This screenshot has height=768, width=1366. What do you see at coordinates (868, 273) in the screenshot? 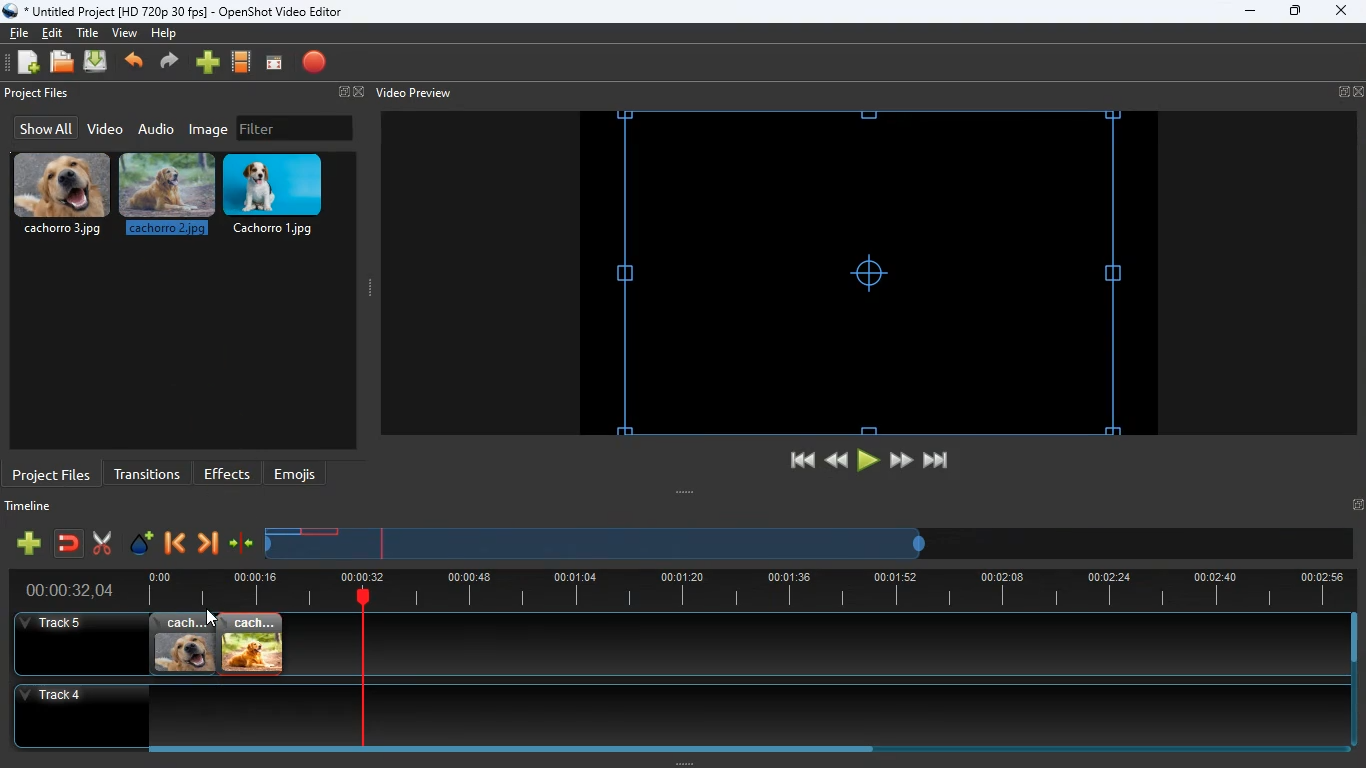
I see `screen` at bounding box center [868, 273].